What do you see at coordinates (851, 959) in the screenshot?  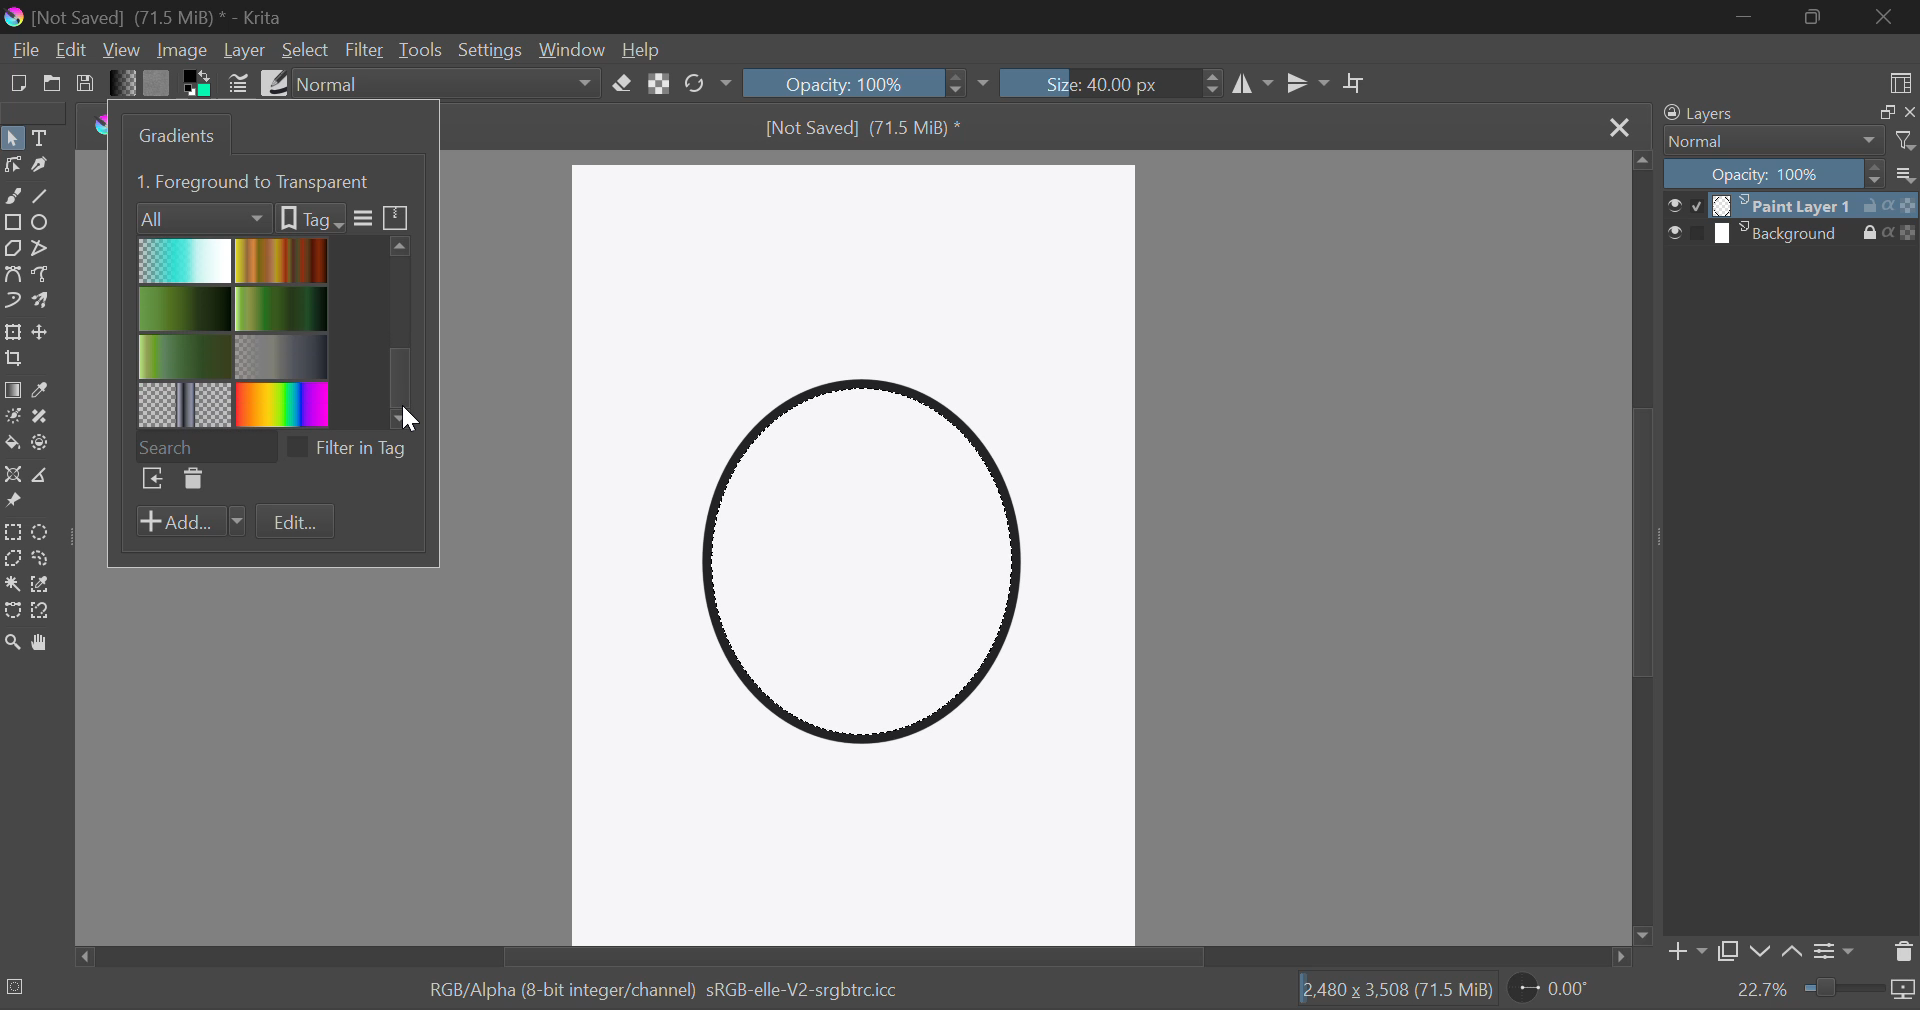 I see `Scroll Bar` at bounding box center [851, 959].